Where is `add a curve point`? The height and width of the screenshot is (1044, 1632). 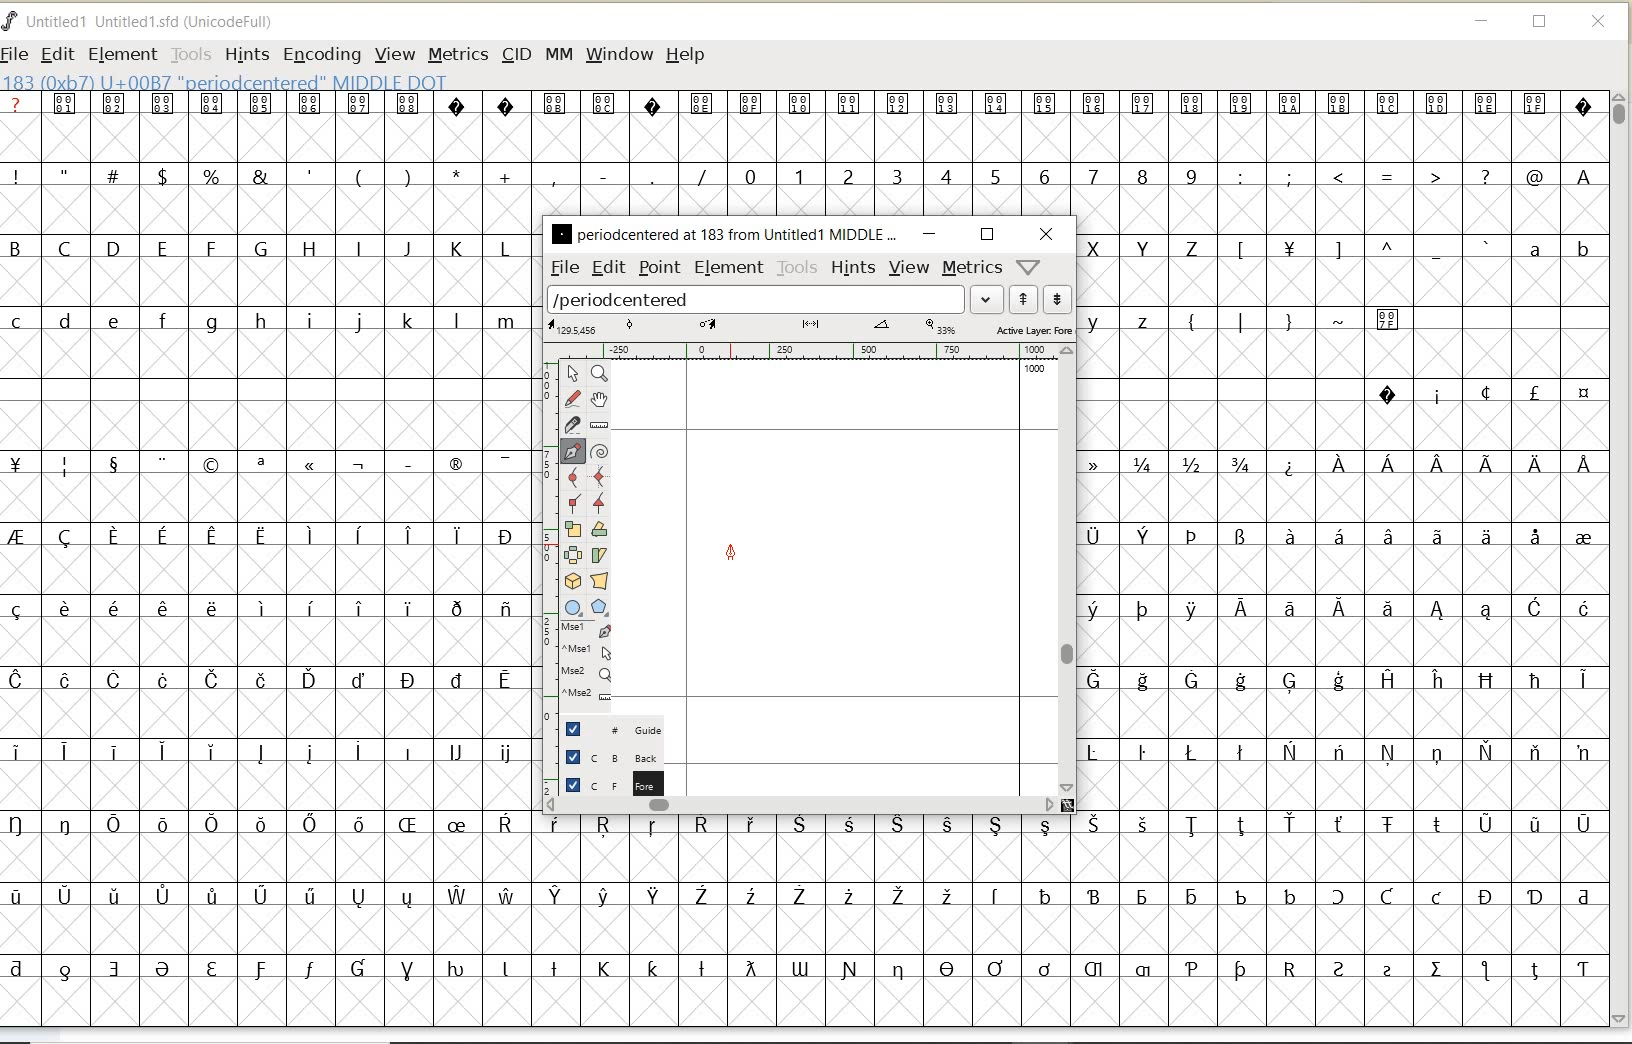 add a curve point is located at coordinates (574, 475).